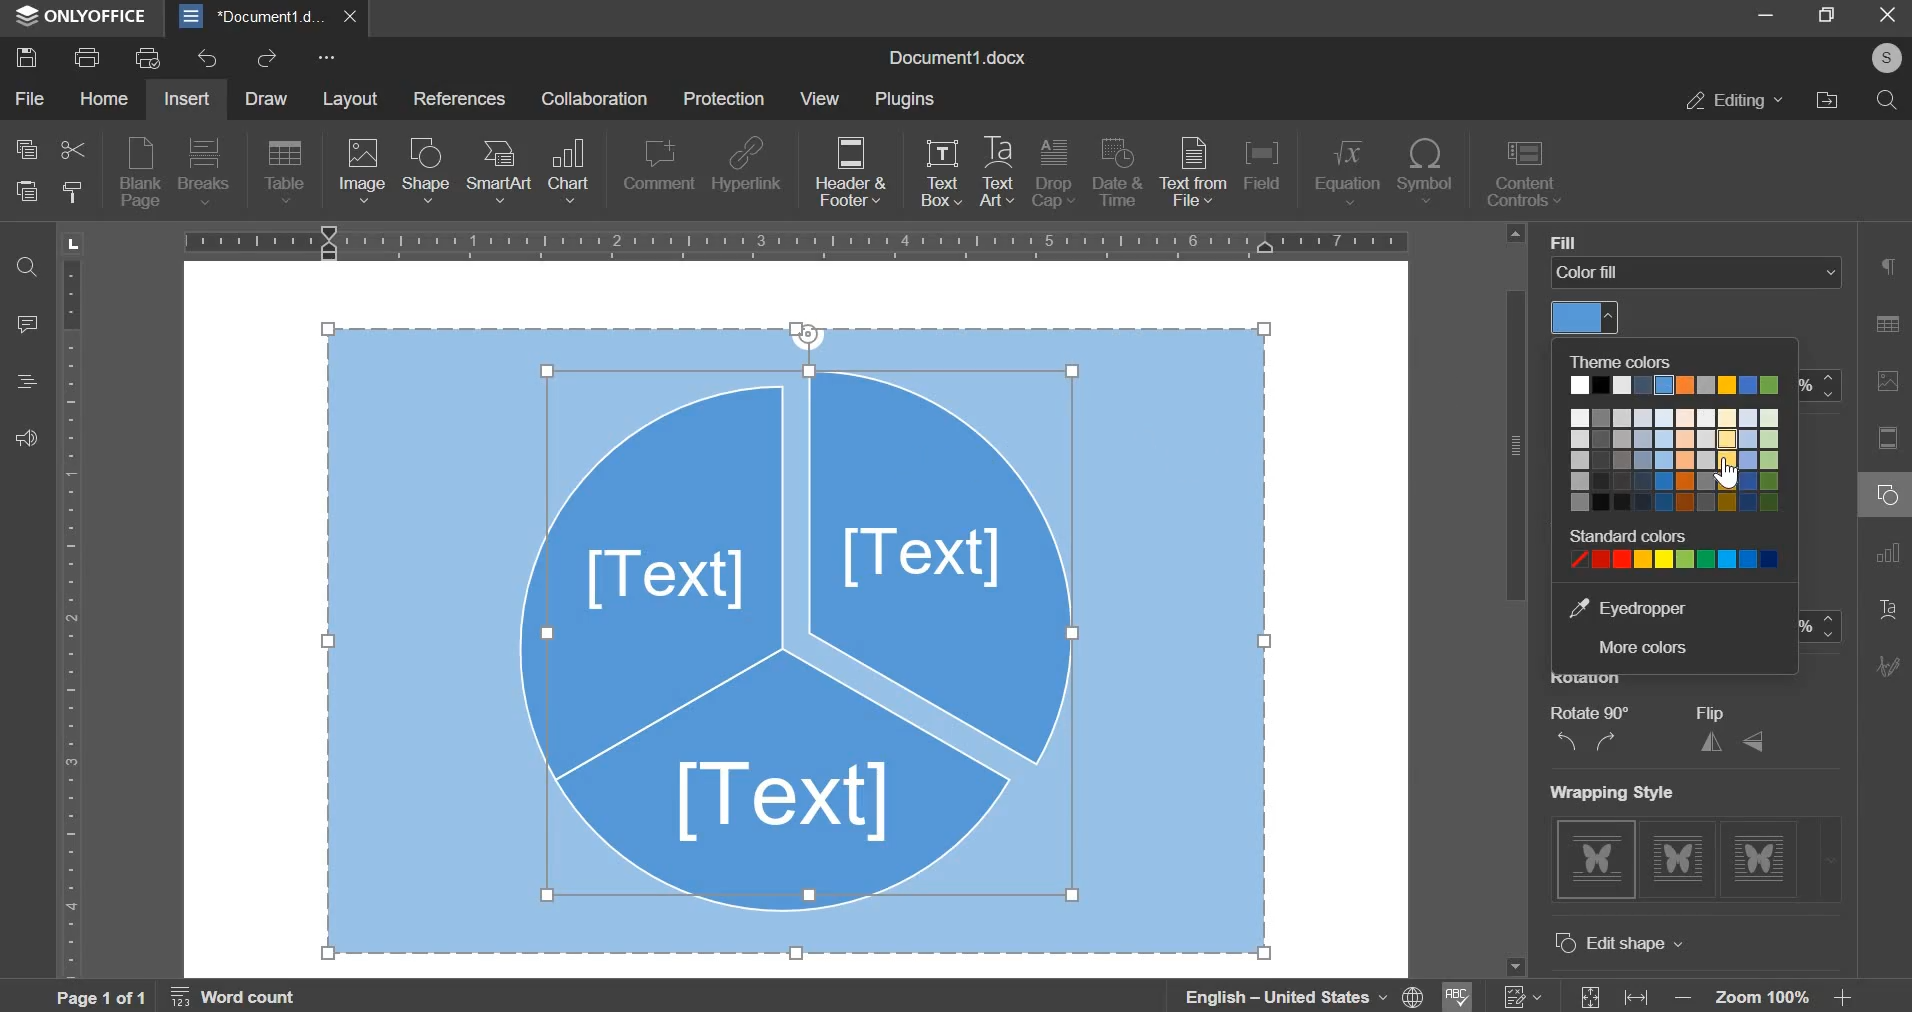 This screenshot has width=1912, height=1012. Describe the element at coordinates (178, 997) in the screenshot. I see `page and word count` at that location.